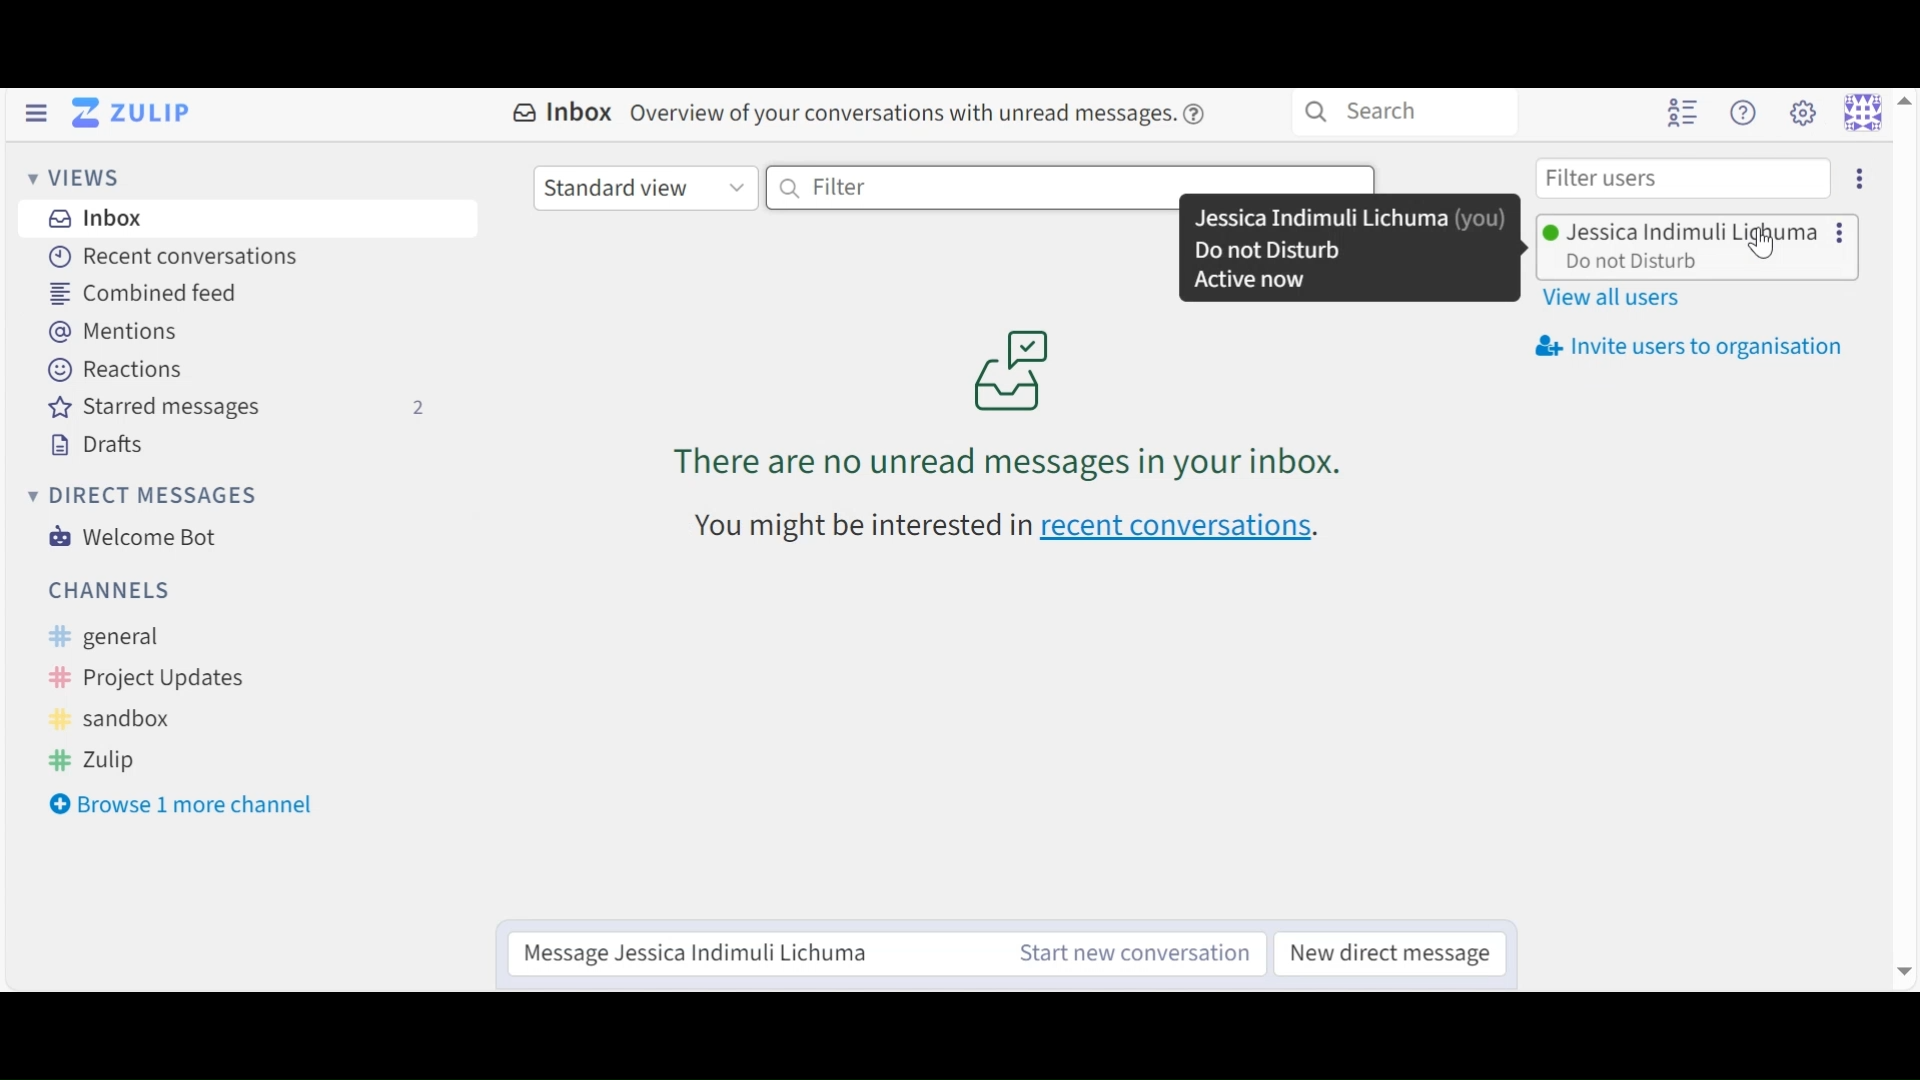 Image resolution: width=1920 pixels, height=1080 pixels. I want to click on Project Updates, so click(150, 679).